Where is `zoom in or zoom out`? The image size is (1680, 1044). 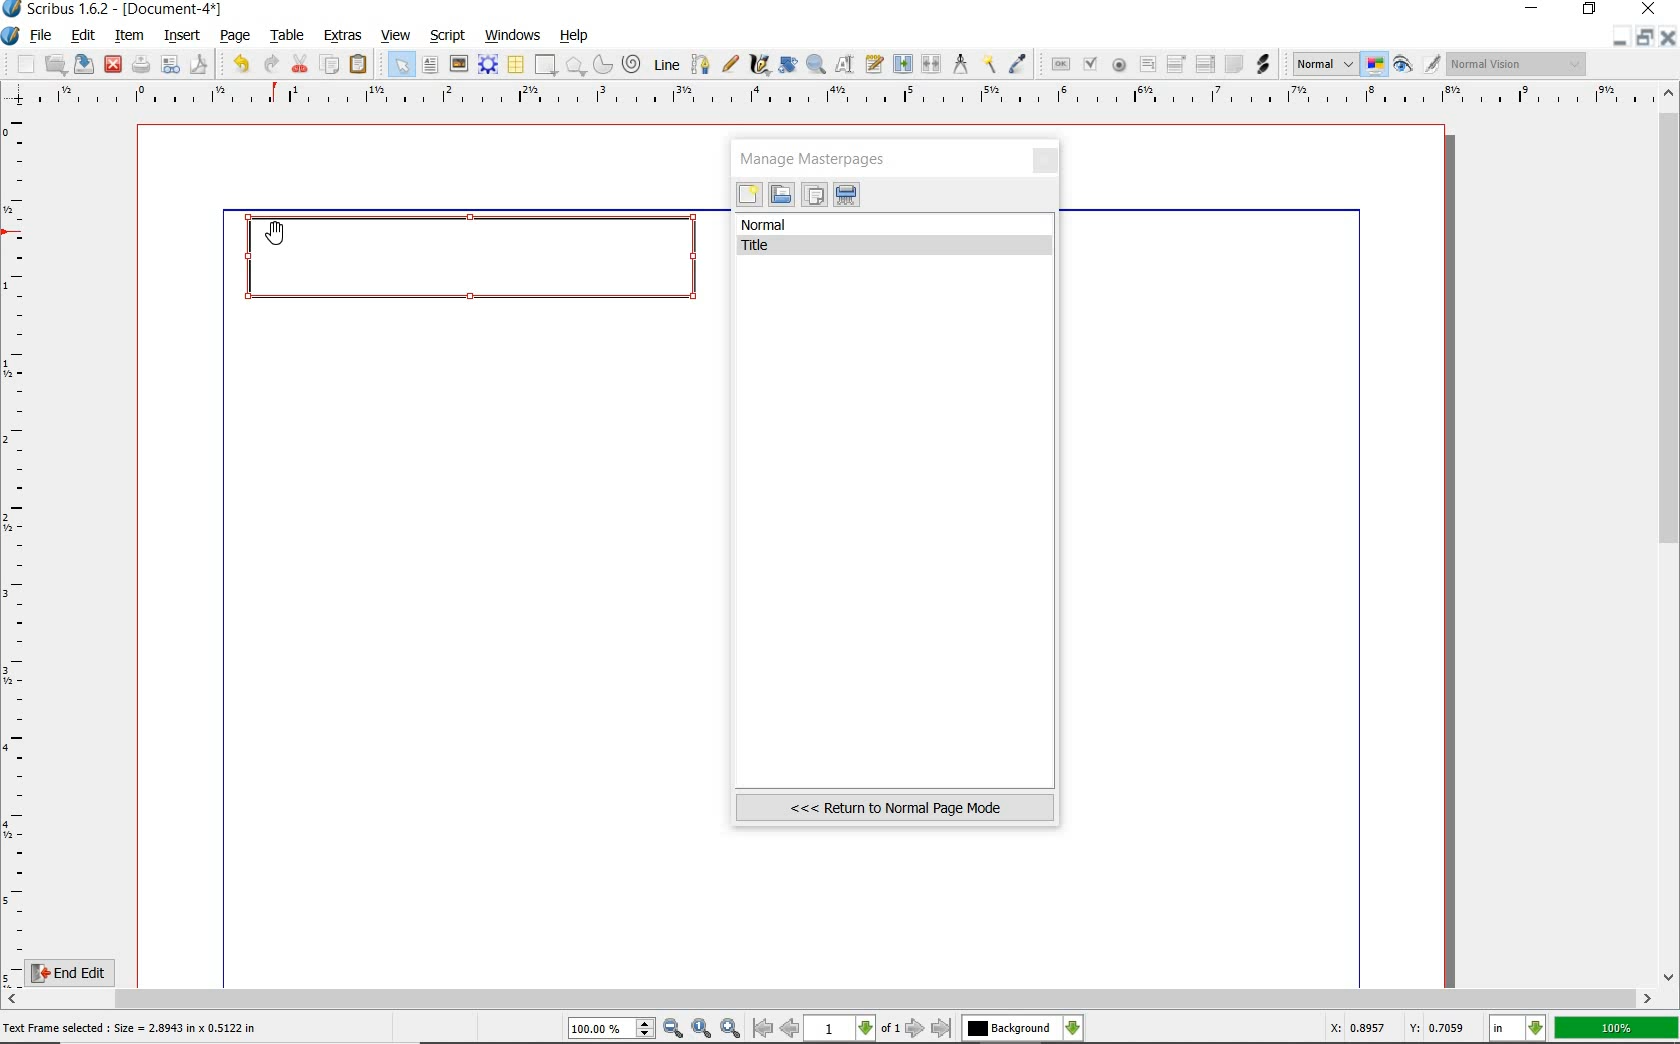
zoom in or zoom out is located at coordinates (816, 64).